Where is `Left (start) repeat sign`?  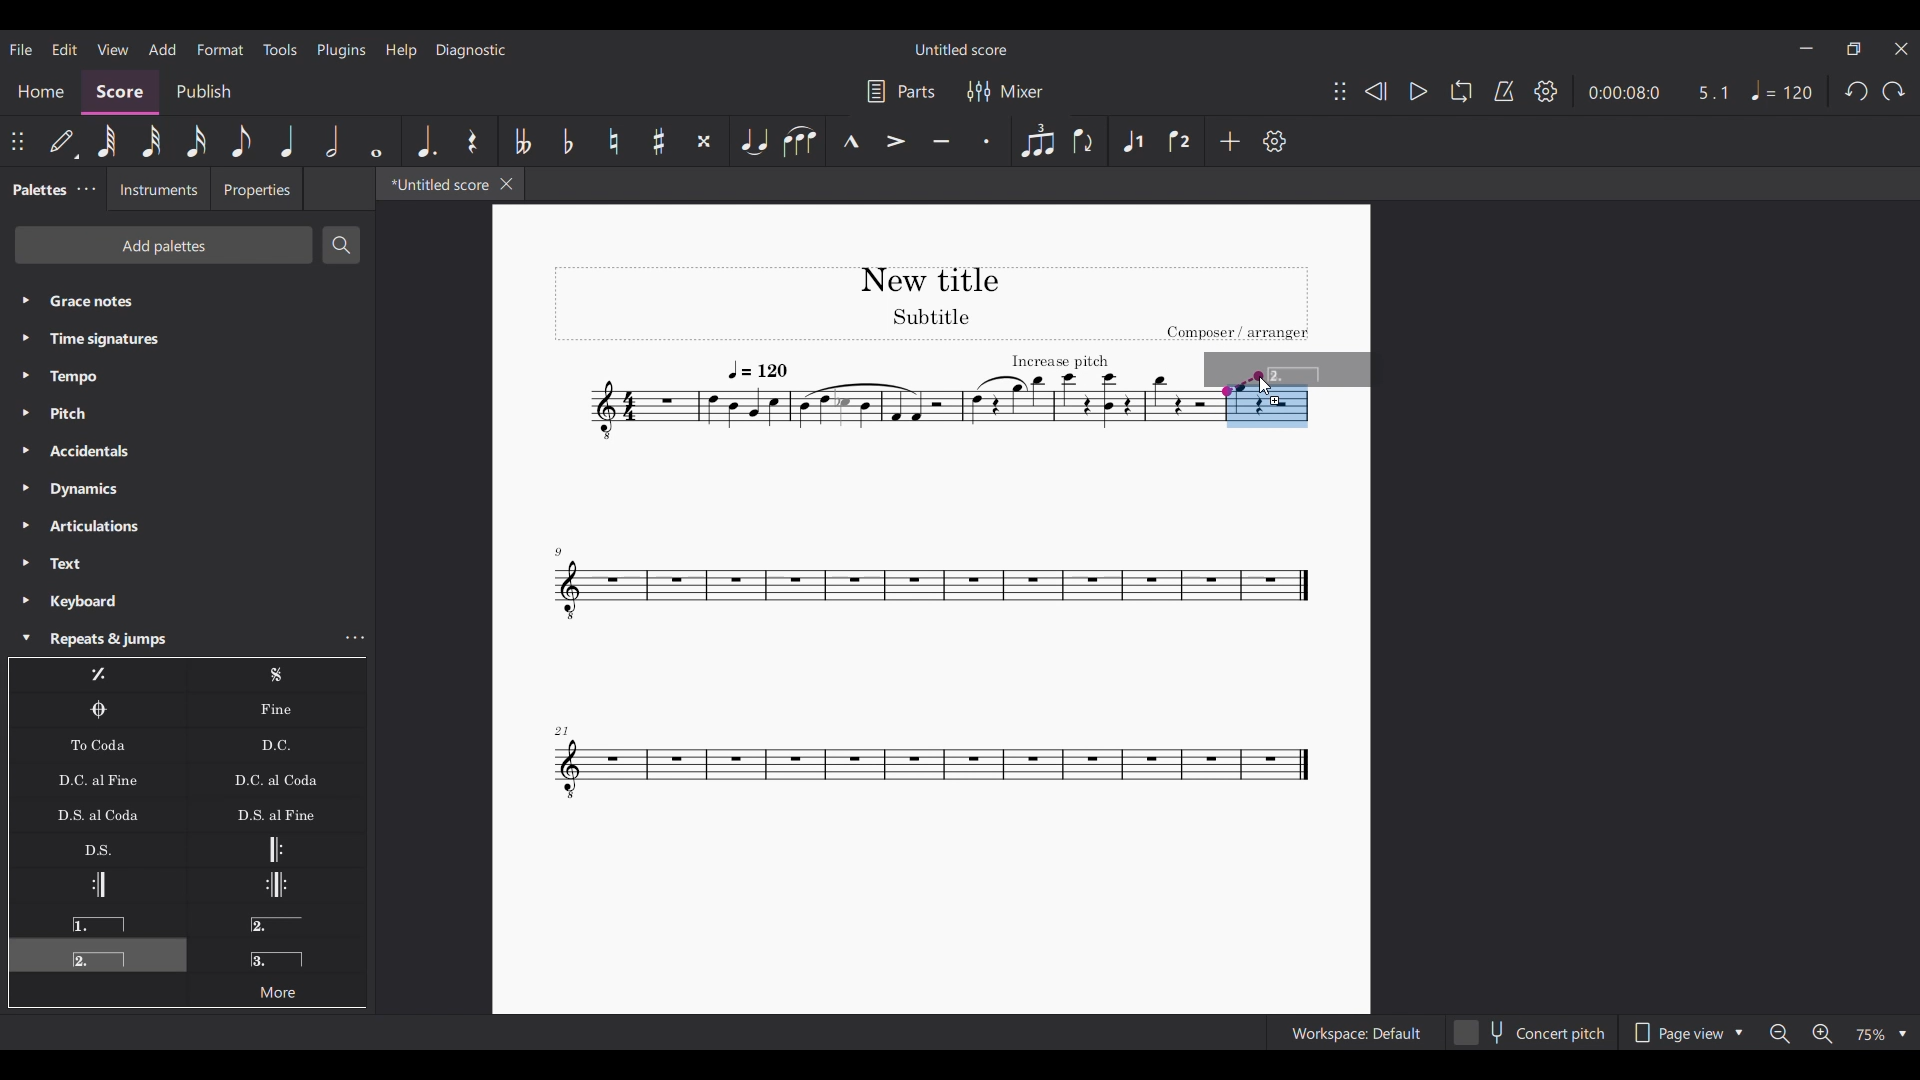
Left (start) repeat sign is located at coordinates (276, 849).